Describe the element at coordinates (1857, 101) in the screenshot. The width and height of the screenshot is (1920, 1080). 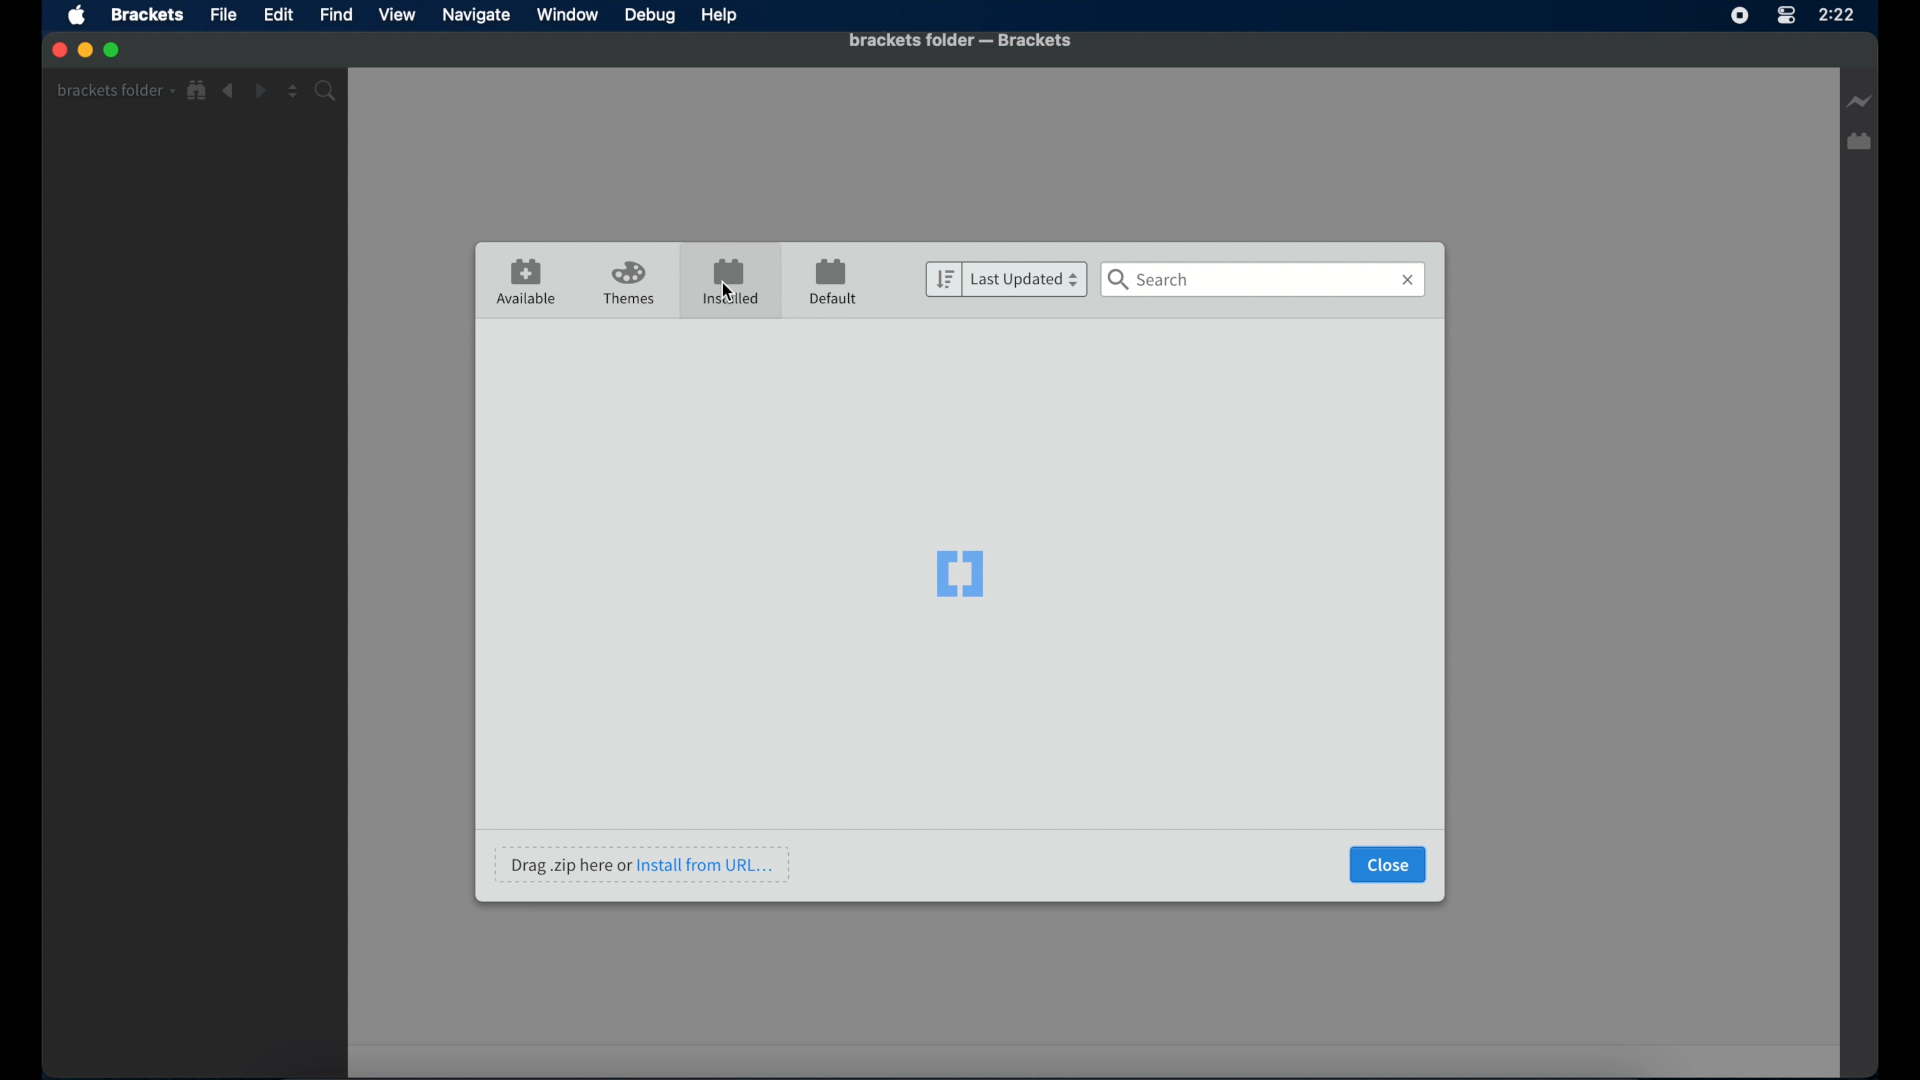
I see `live preview` at that location.